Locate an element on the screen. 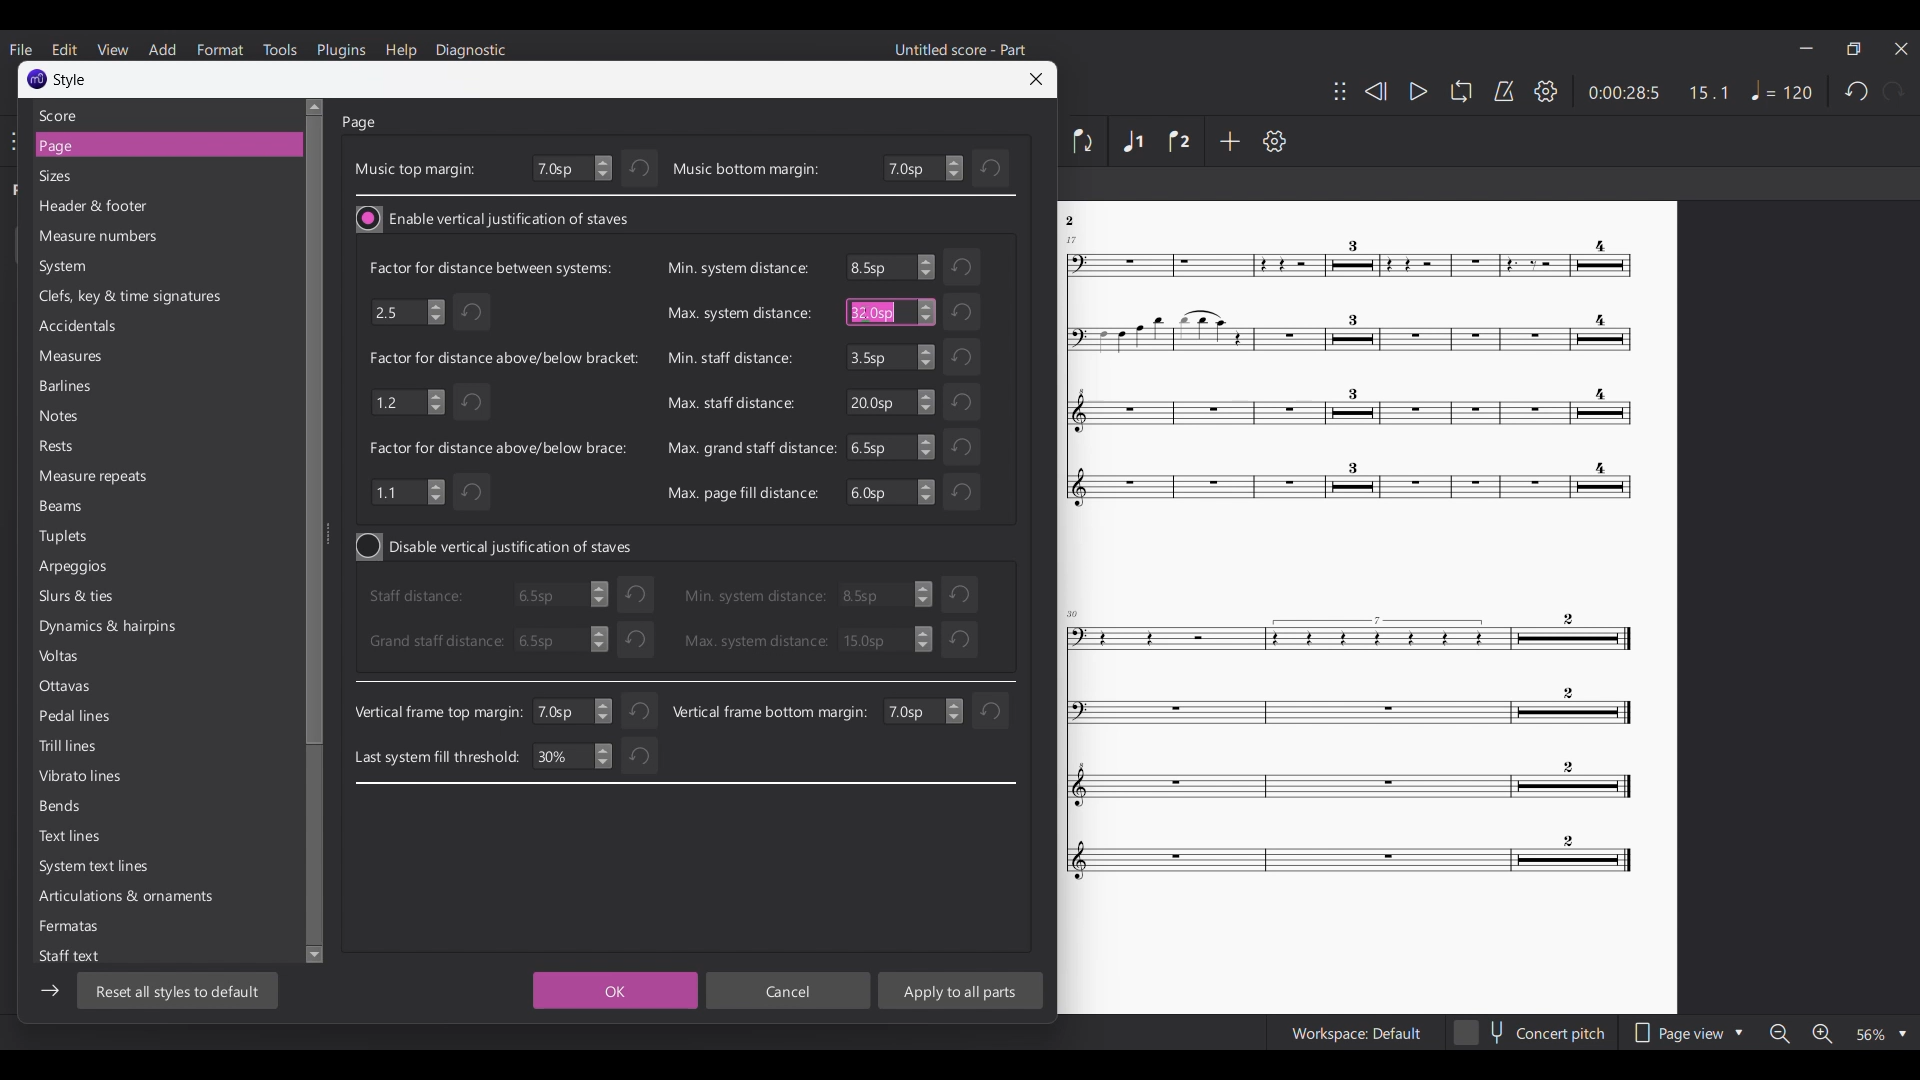  Notes is located at coordinates (90, 417).